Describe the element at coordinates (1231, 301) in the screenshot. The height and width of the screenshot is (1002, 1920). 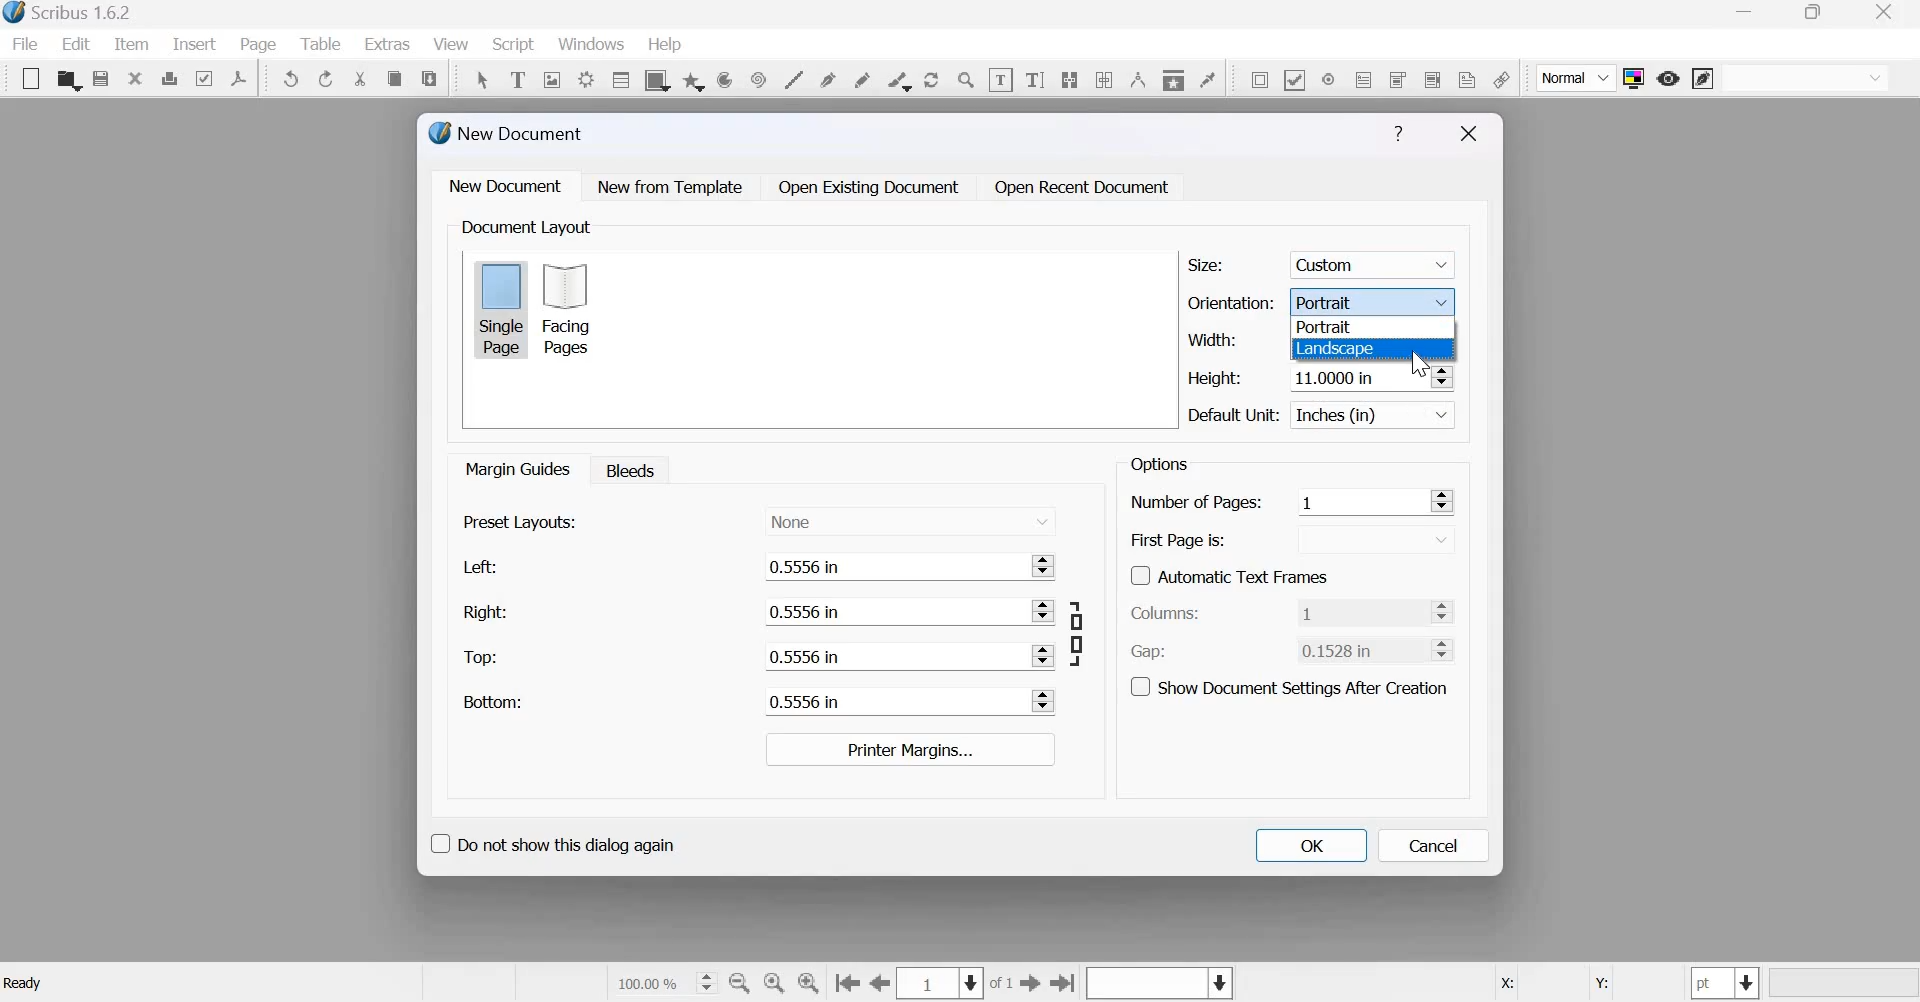
I see `Orientation: ` at that location.